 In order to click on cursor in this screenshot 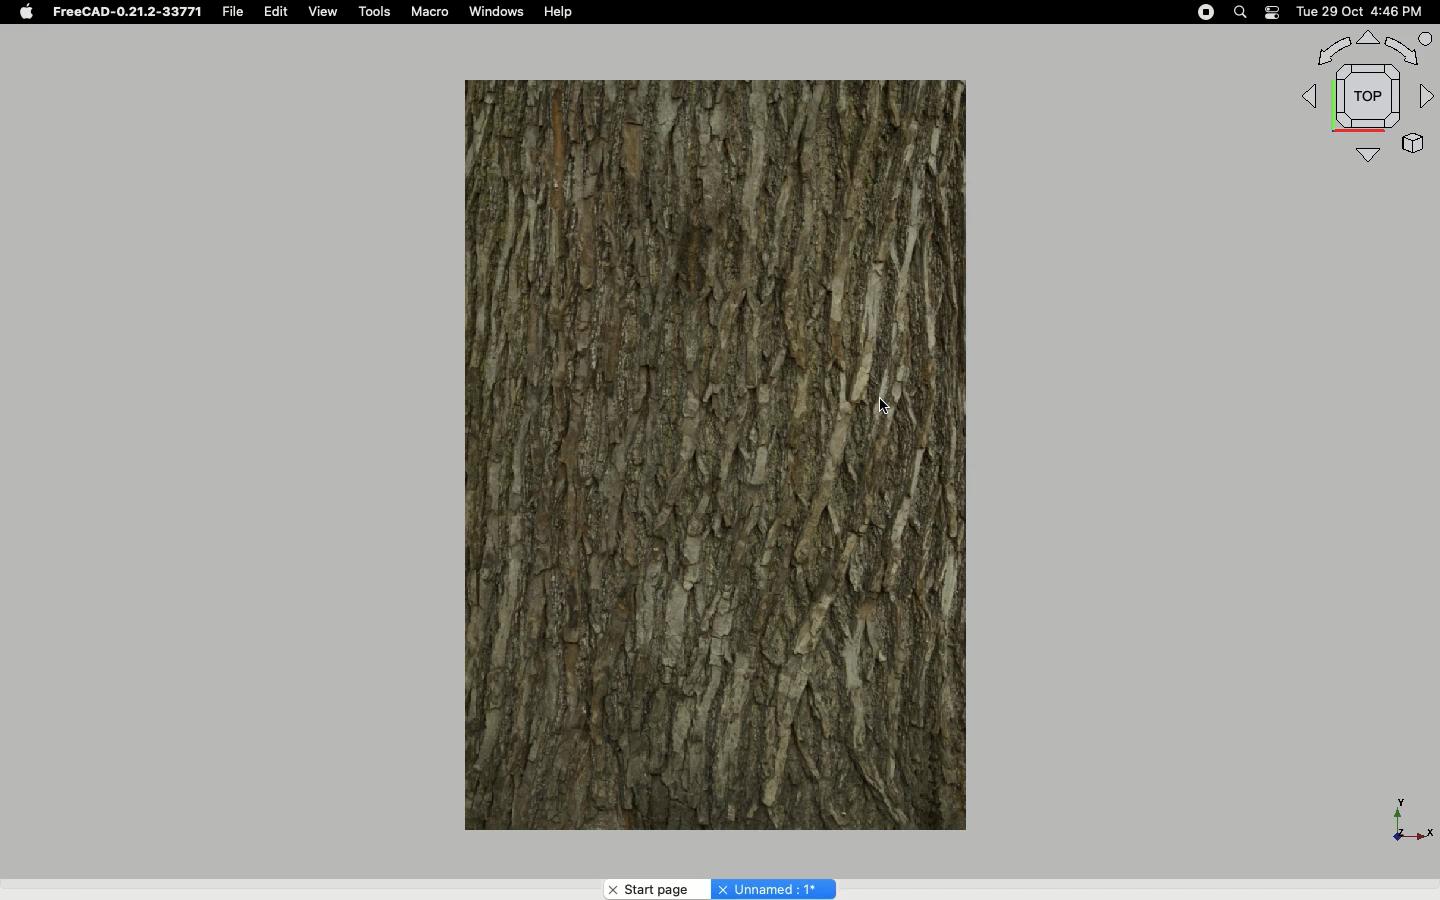, I will do `click(890, 404)`.